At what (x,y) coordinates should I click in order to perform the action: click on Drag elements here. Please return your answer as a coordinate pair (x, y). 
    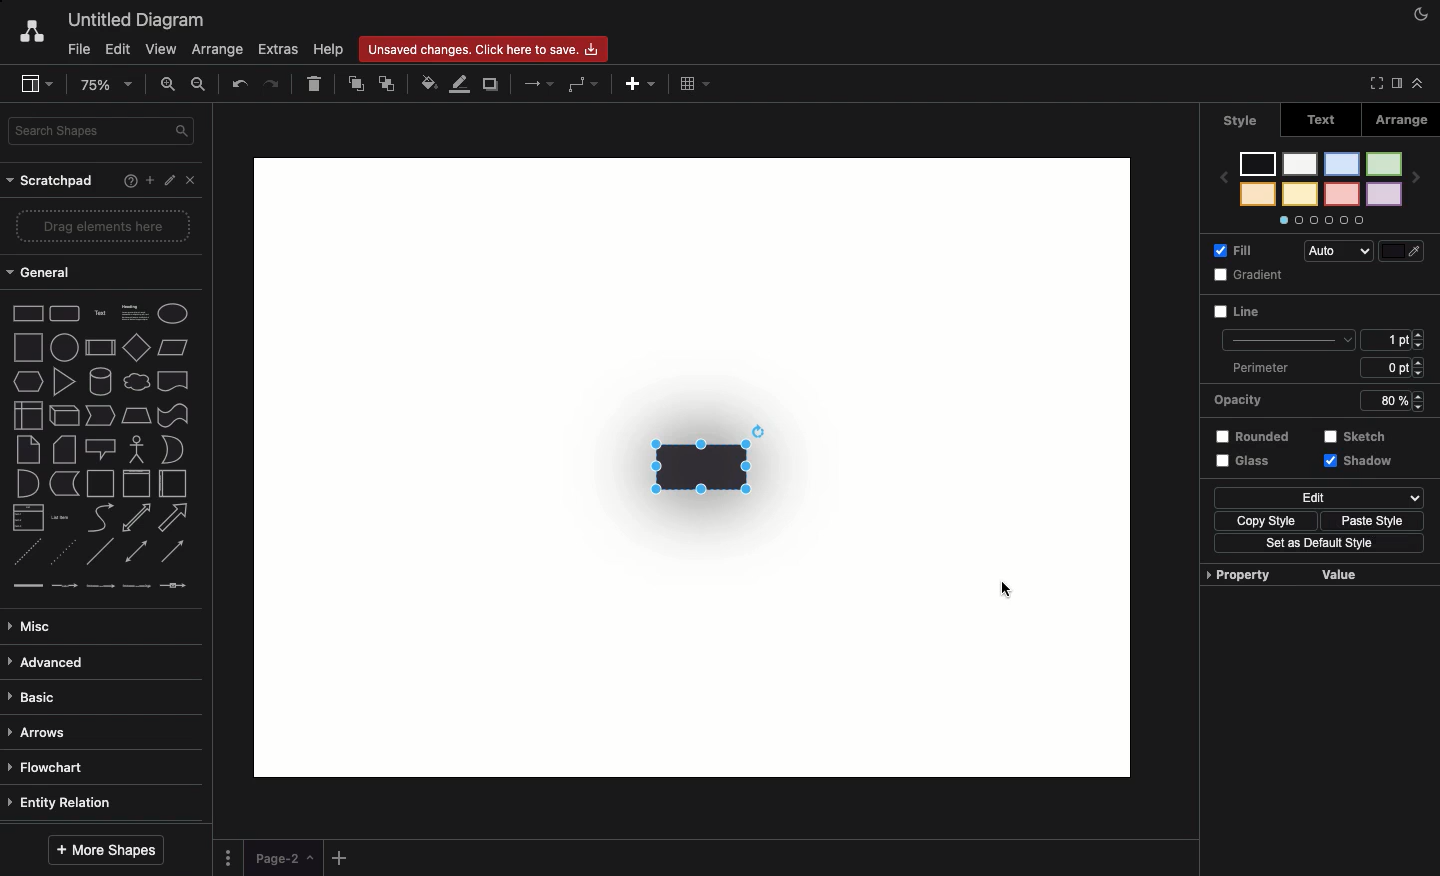
    Looking at the image, I should click on (106, 225).